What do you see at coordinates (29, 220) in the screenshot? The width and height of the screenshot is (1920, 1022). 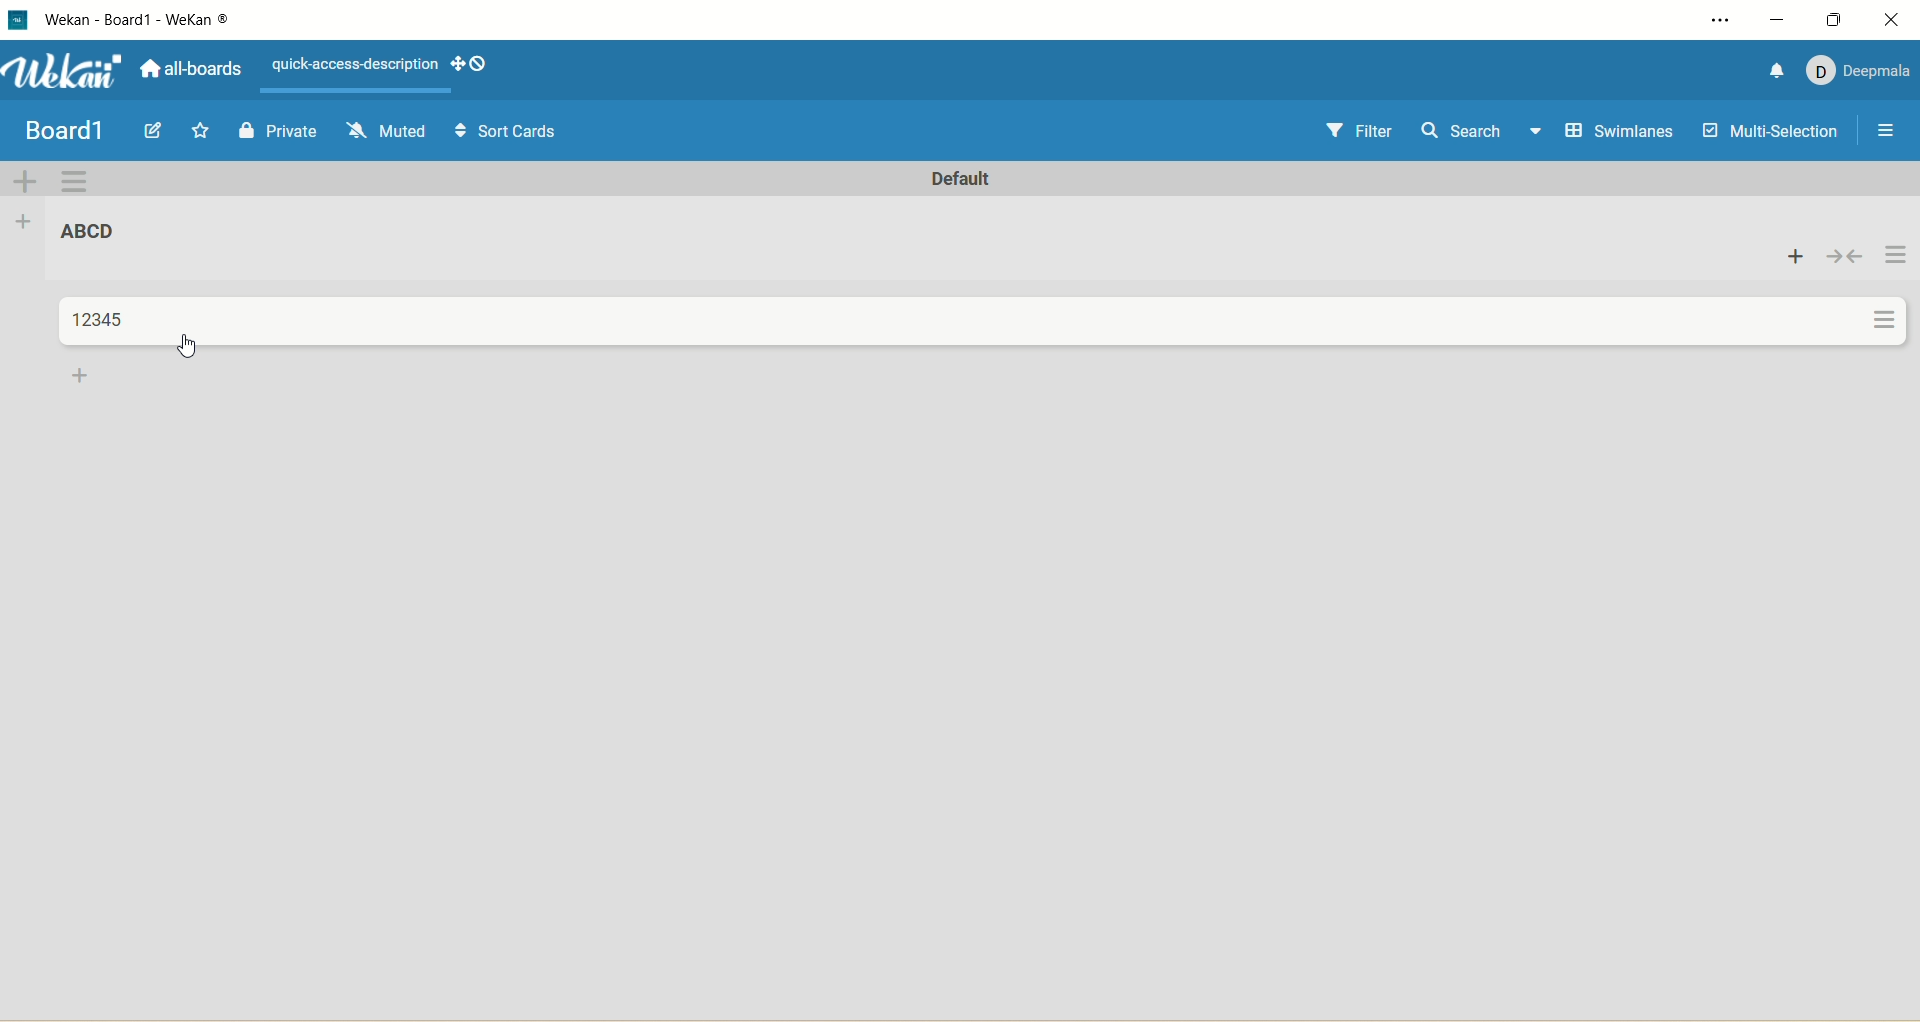 I see `add list` at bounding box center [29, 220].